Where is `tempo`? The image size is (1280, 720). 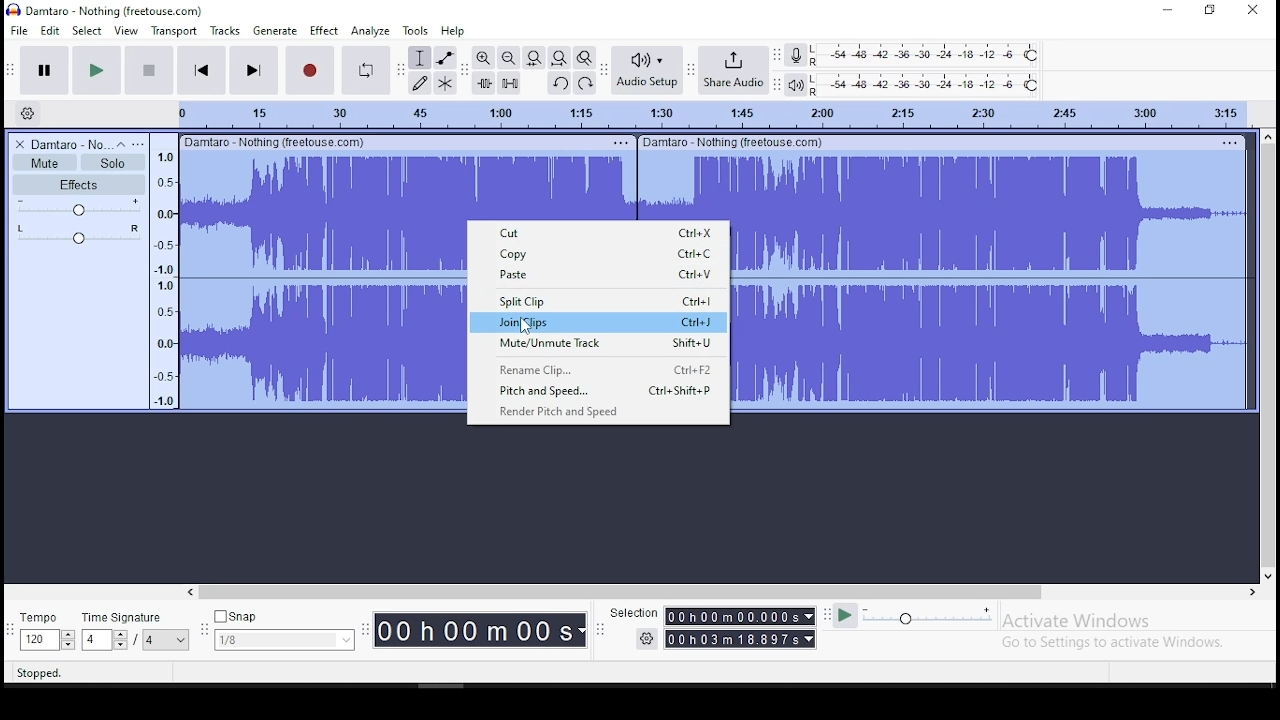 tempo is located at coordinates (39, 617).